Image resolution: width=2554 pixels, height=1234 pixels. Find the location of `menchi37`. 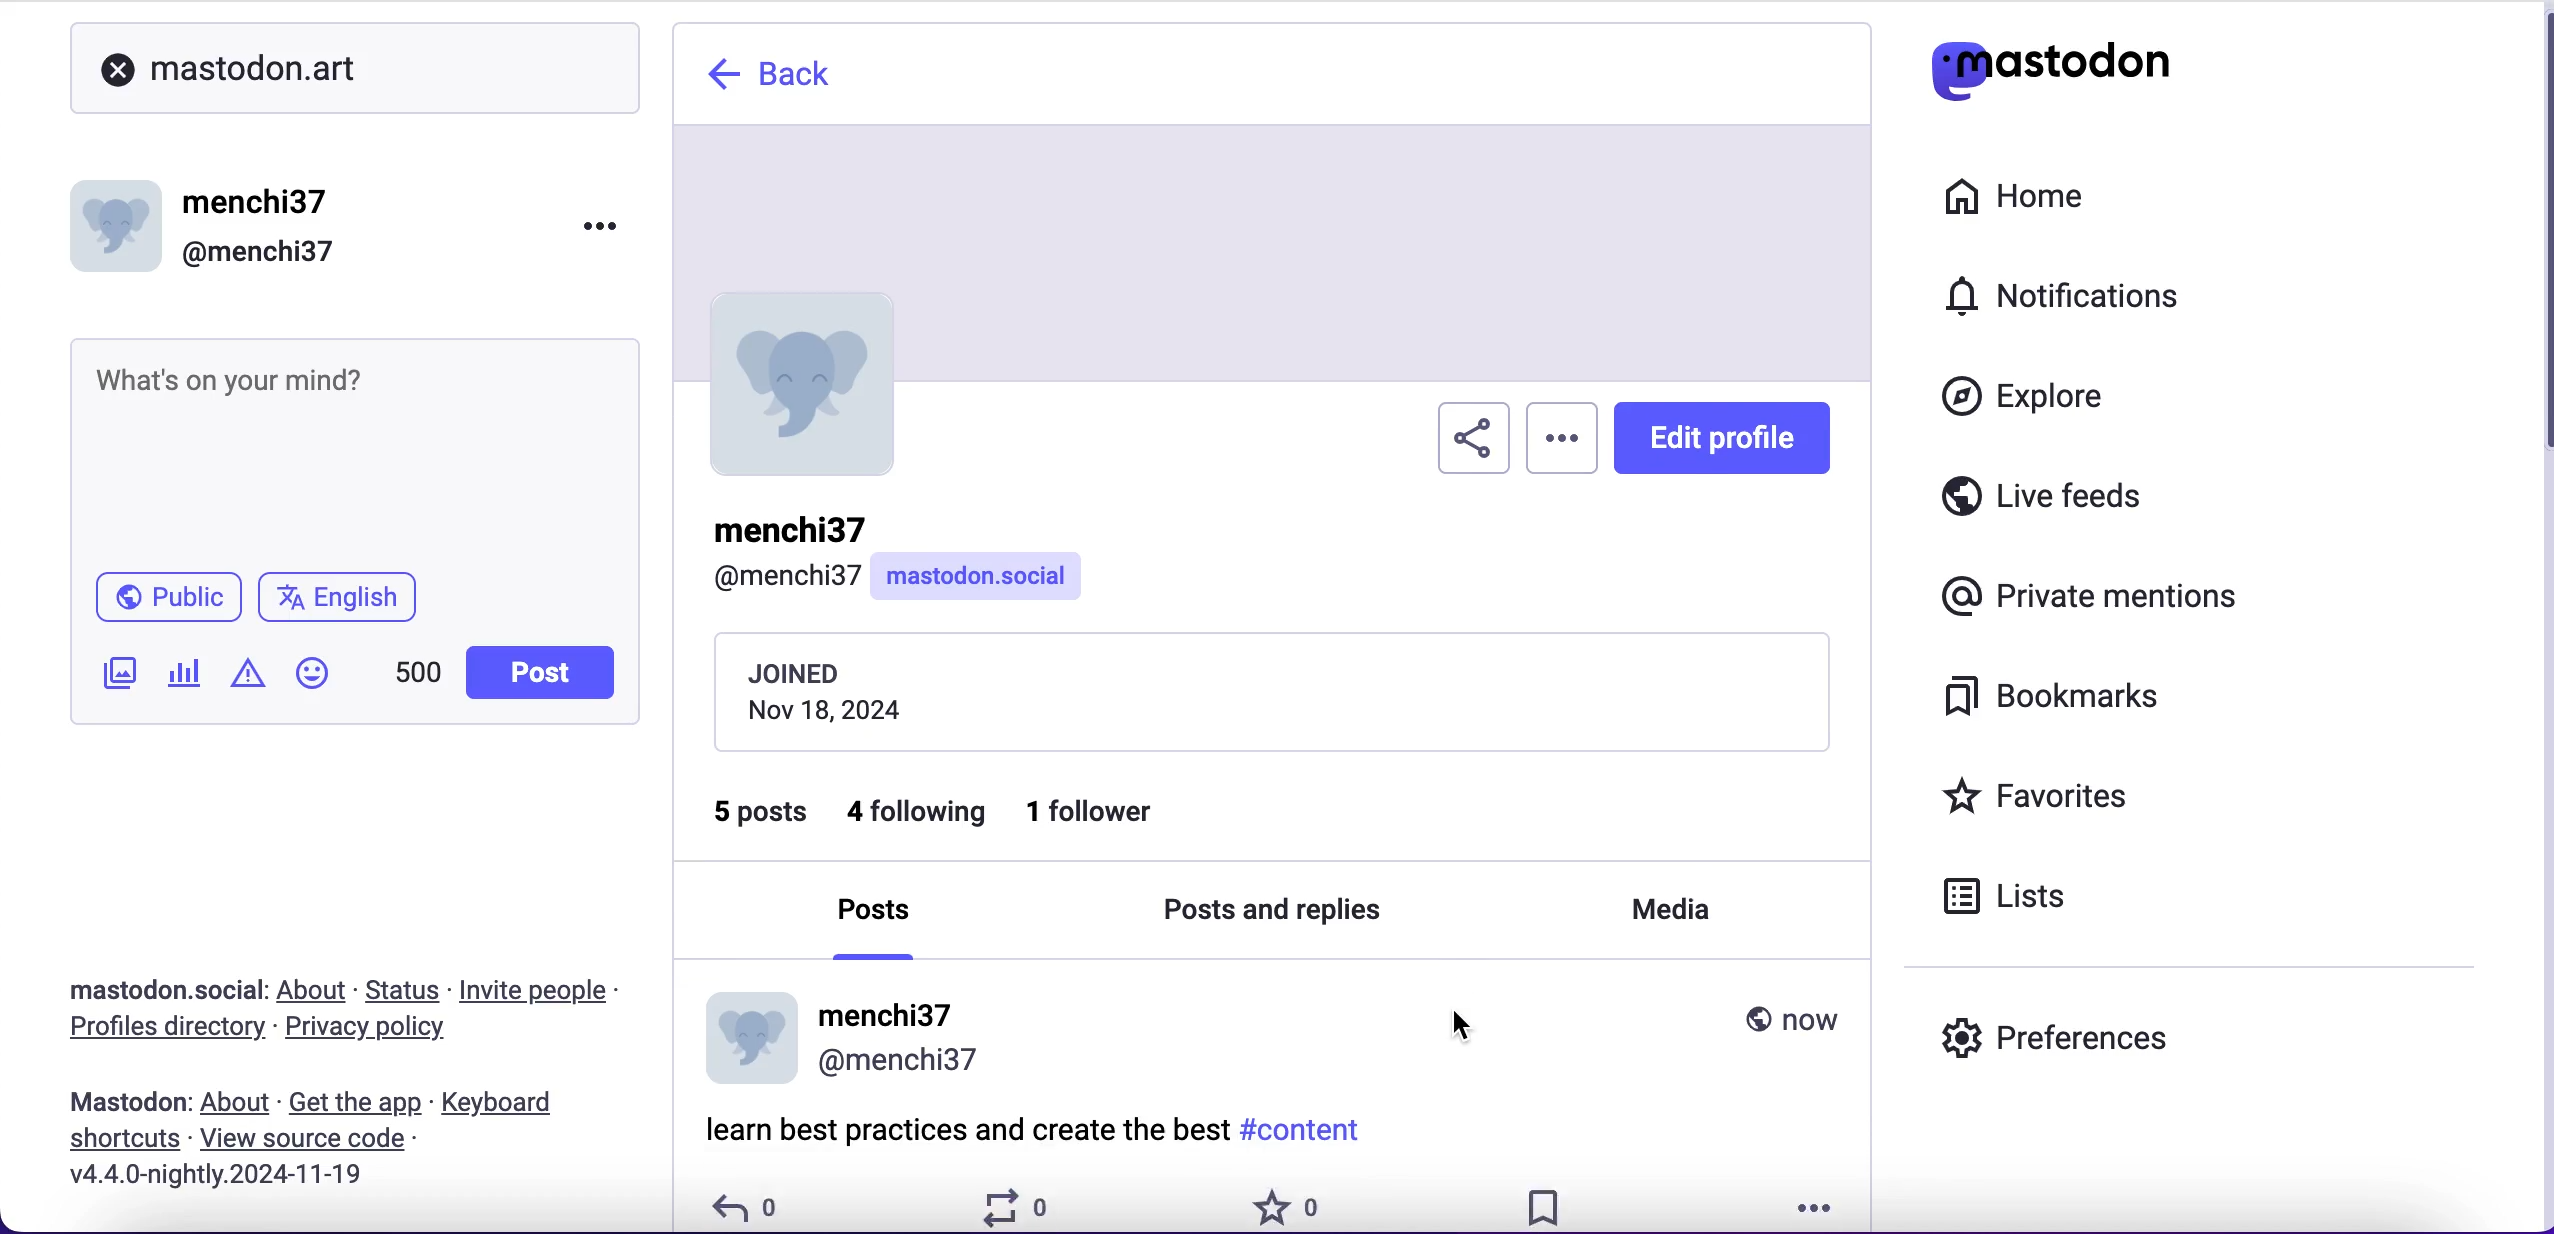

menchi37 is located at coordinates (259, 203).